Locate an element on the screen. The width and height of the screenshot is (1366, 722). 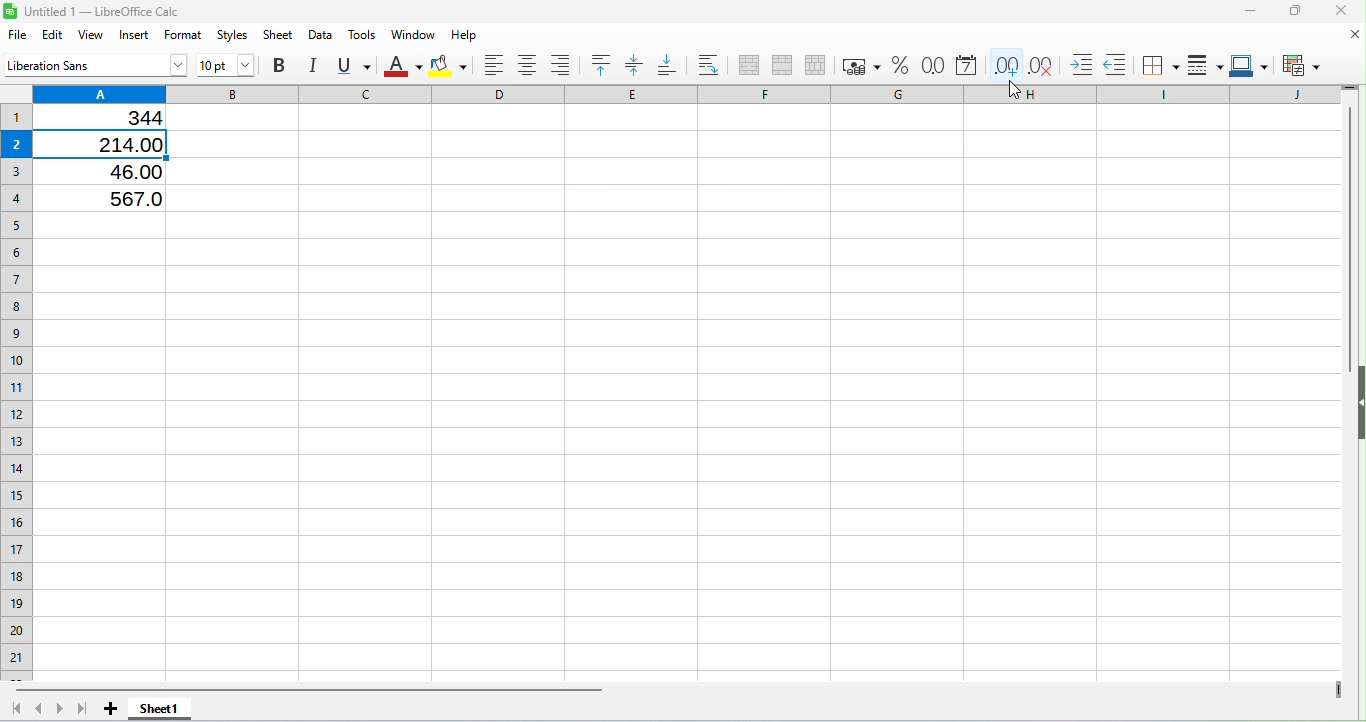
Close document is located at coordinates (1348, 33).